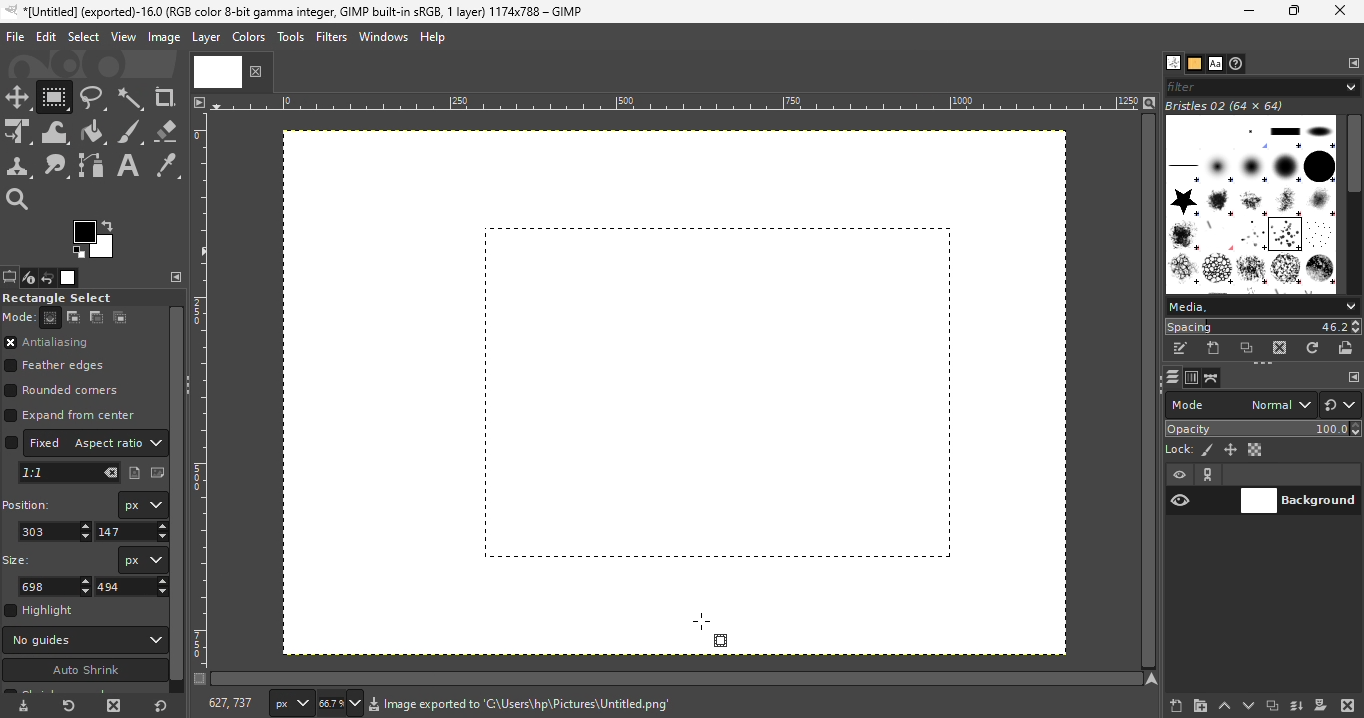 The width and height of the screenshot is (1364, 718). Describe the element at coordinates (49, 277) in the screenshot. I see `Undo history` at that location.